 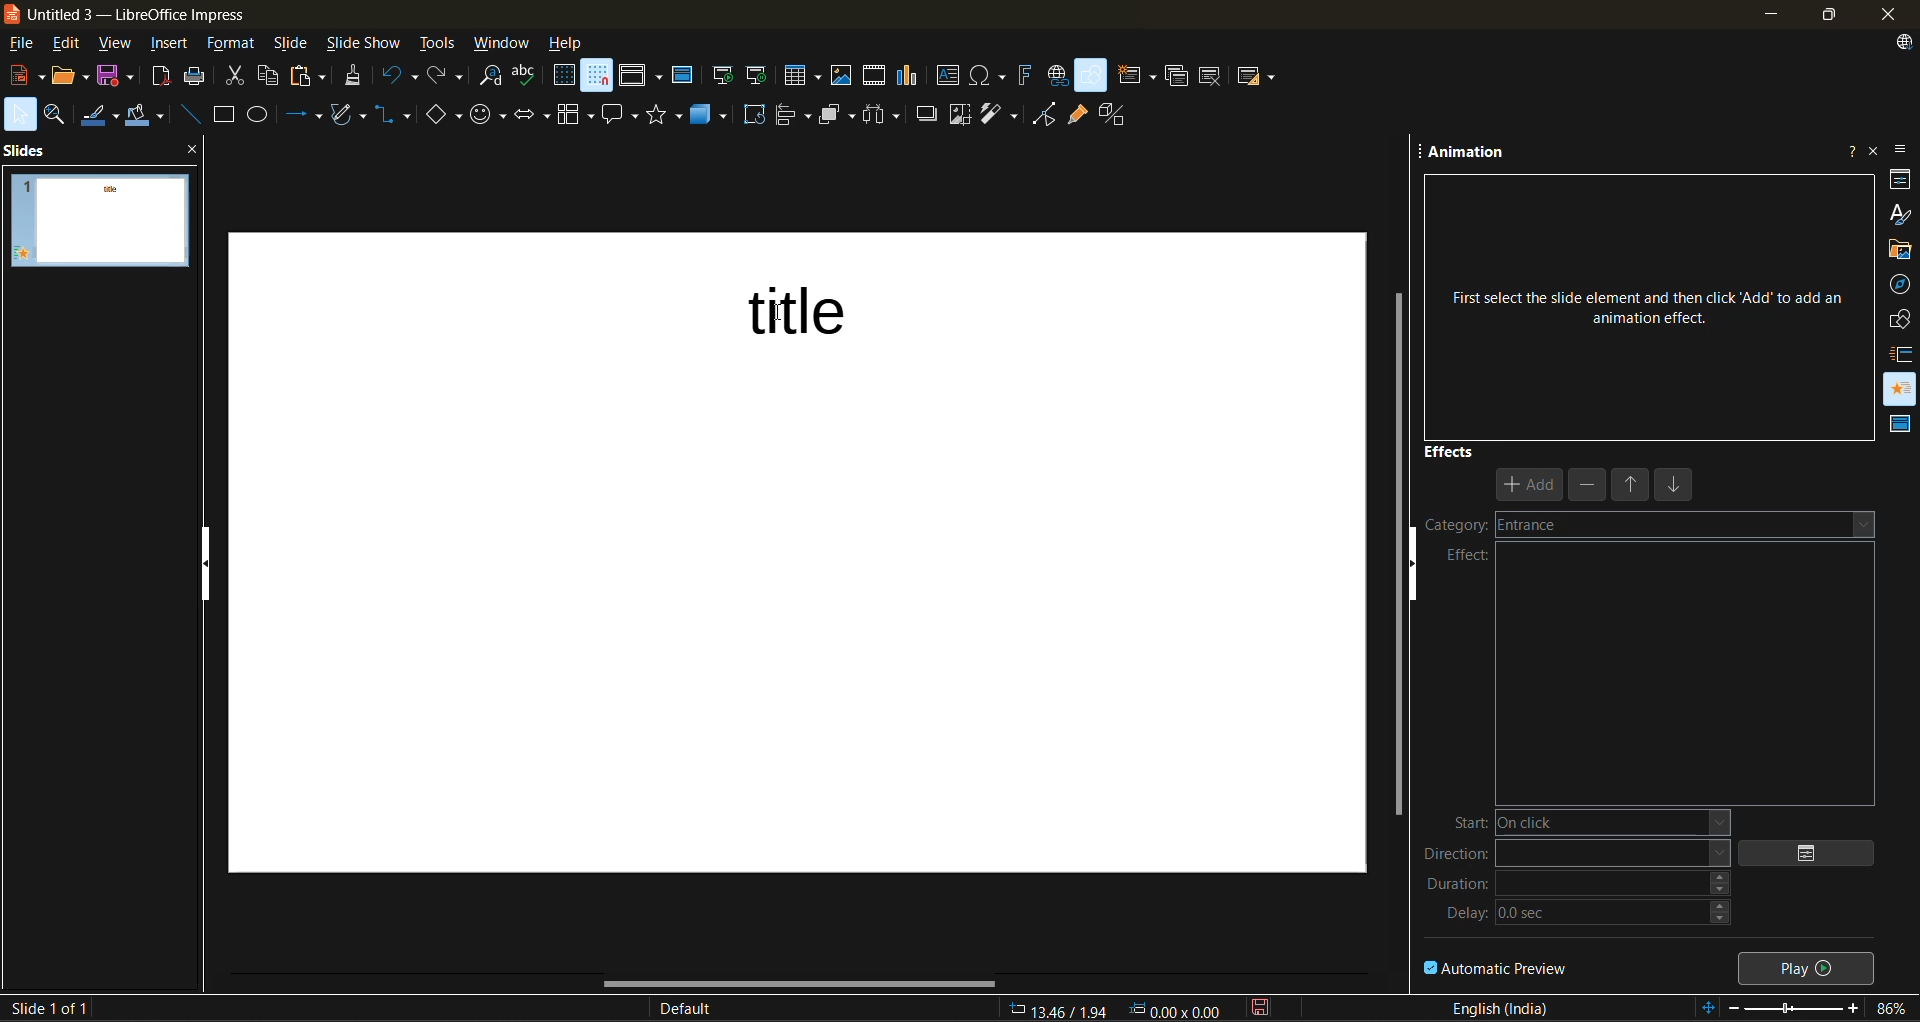 I want to click on cursor, so click(x=772, y=313).